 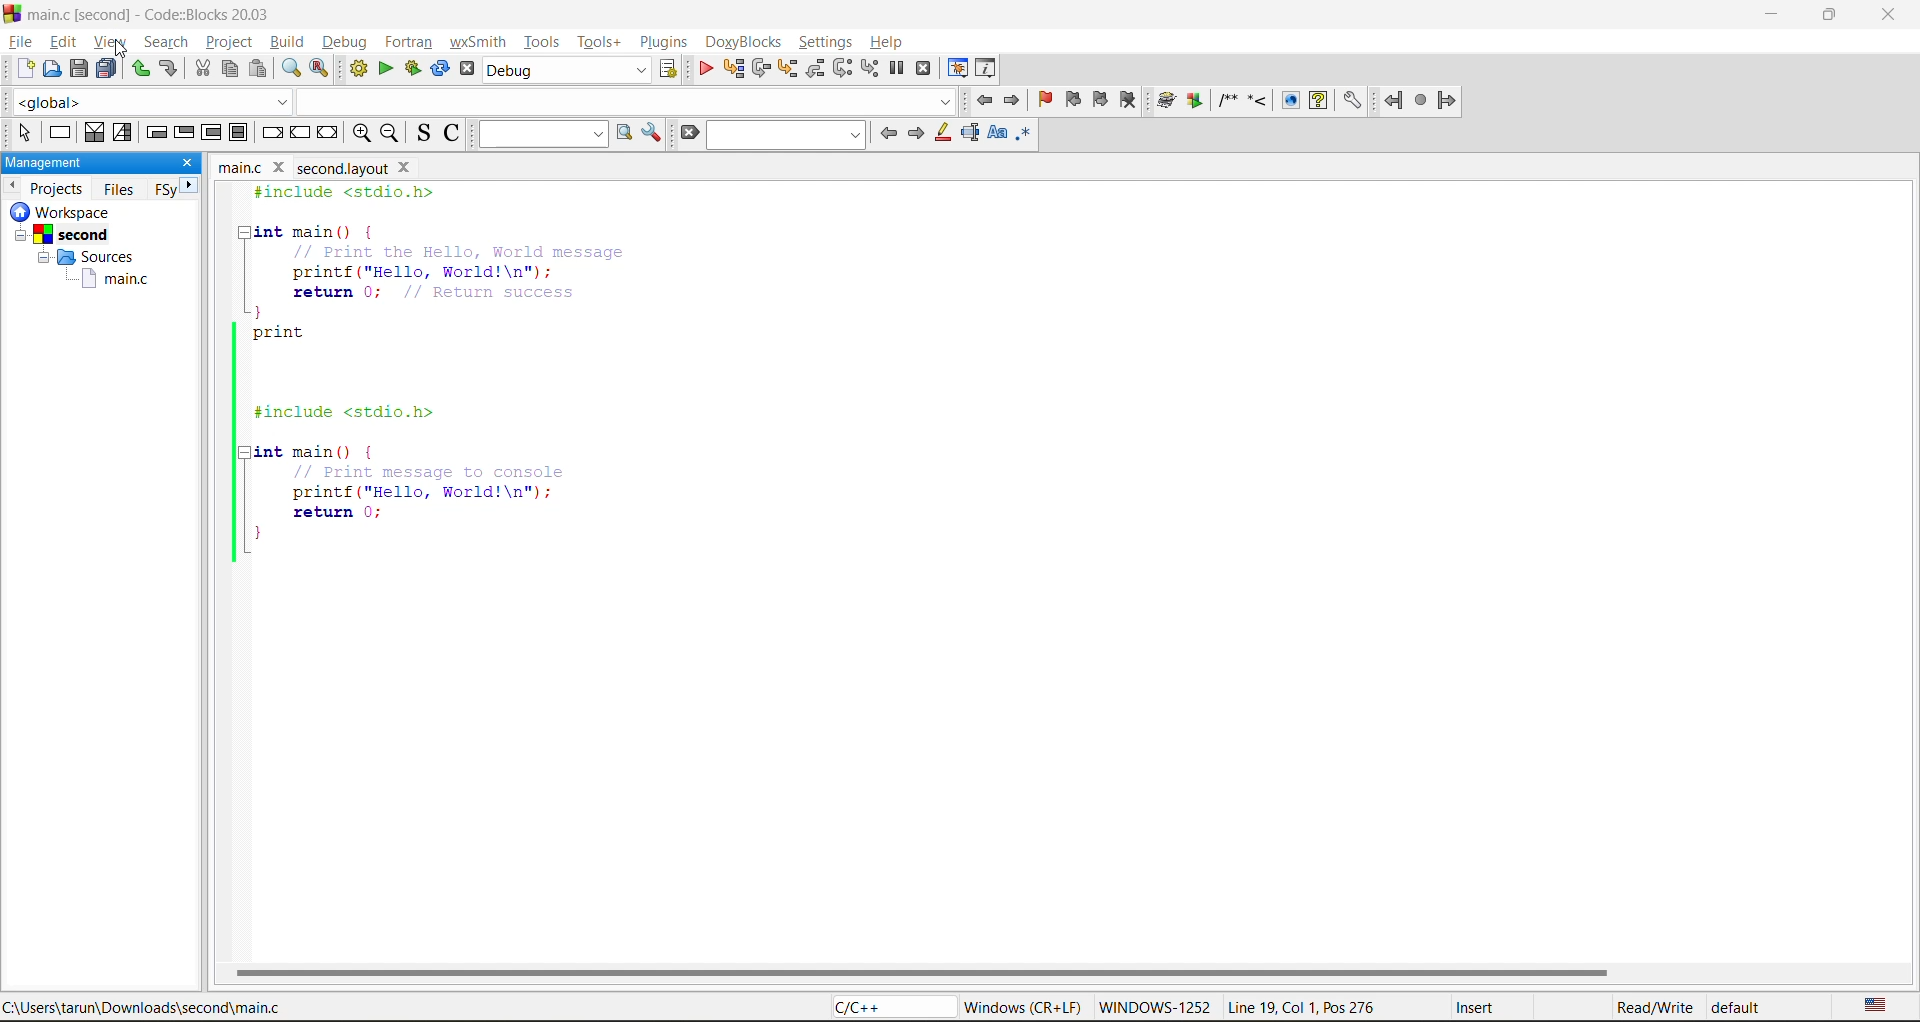 What do you see at coordinates (1013, 99) in the screenshot?
I see `jump forward` at bounding box center [1013, 99].